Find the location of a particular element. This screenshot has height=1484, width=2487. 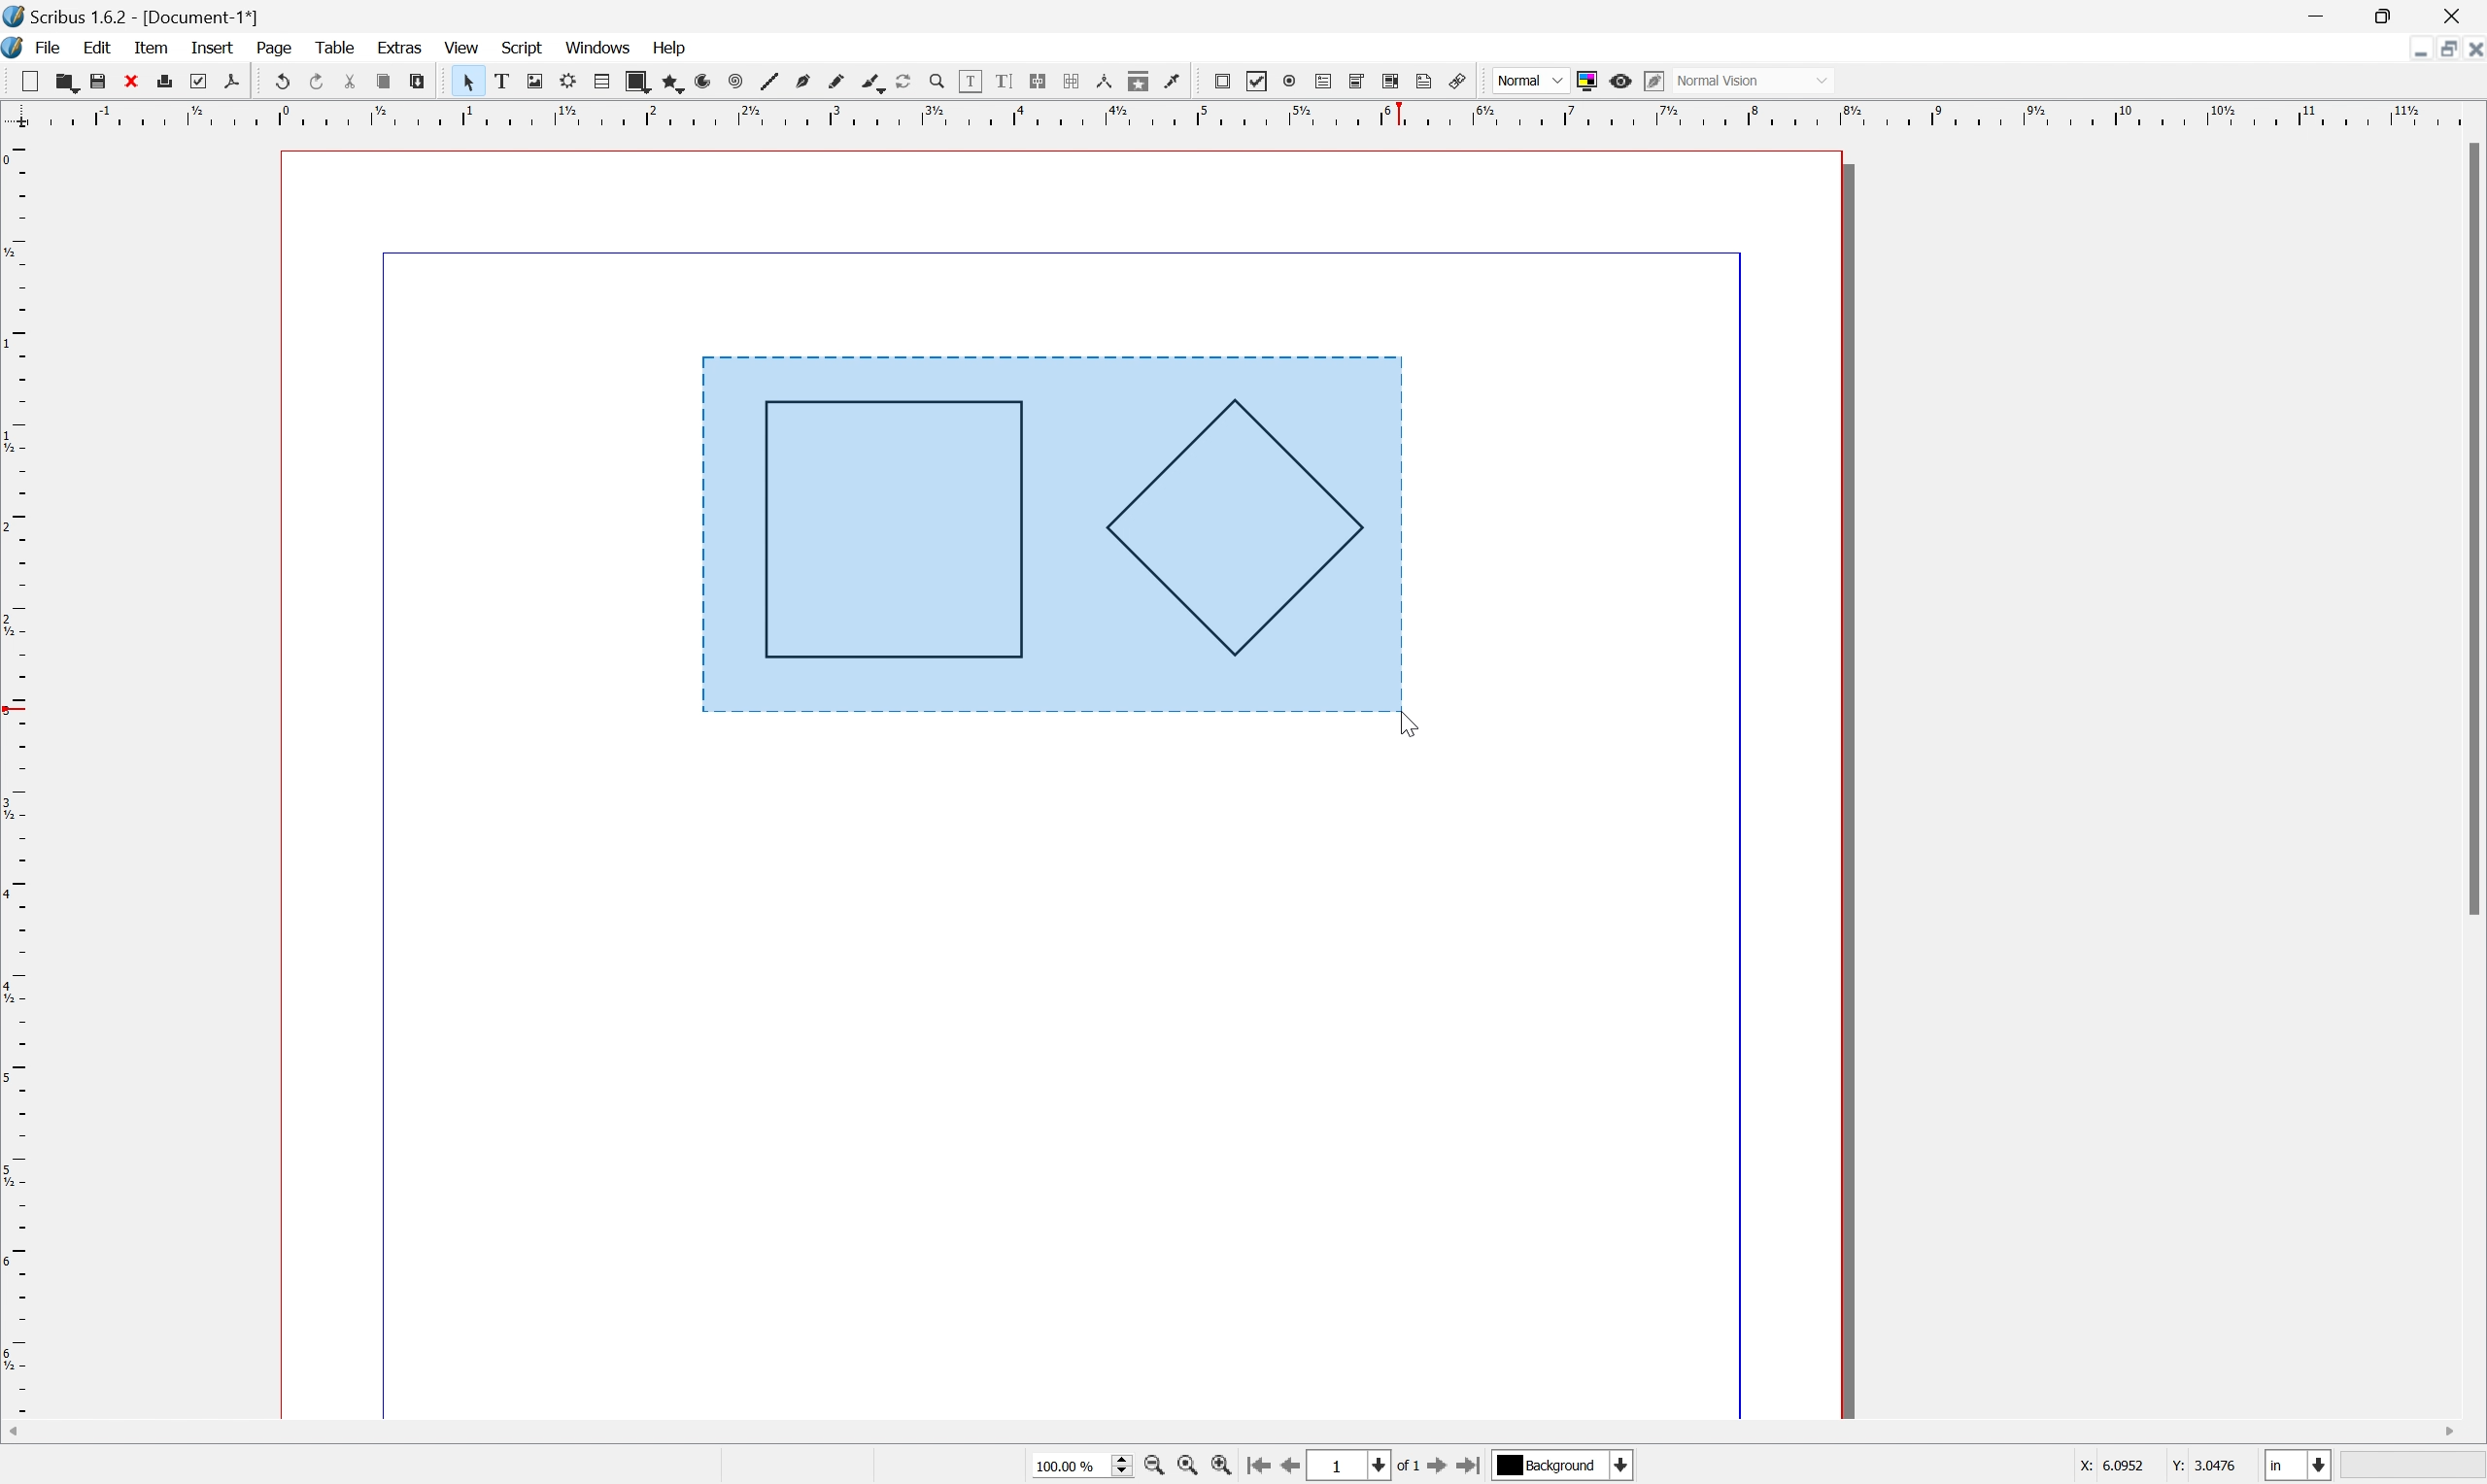

copy item properties is located at coordinates (1136, 78).